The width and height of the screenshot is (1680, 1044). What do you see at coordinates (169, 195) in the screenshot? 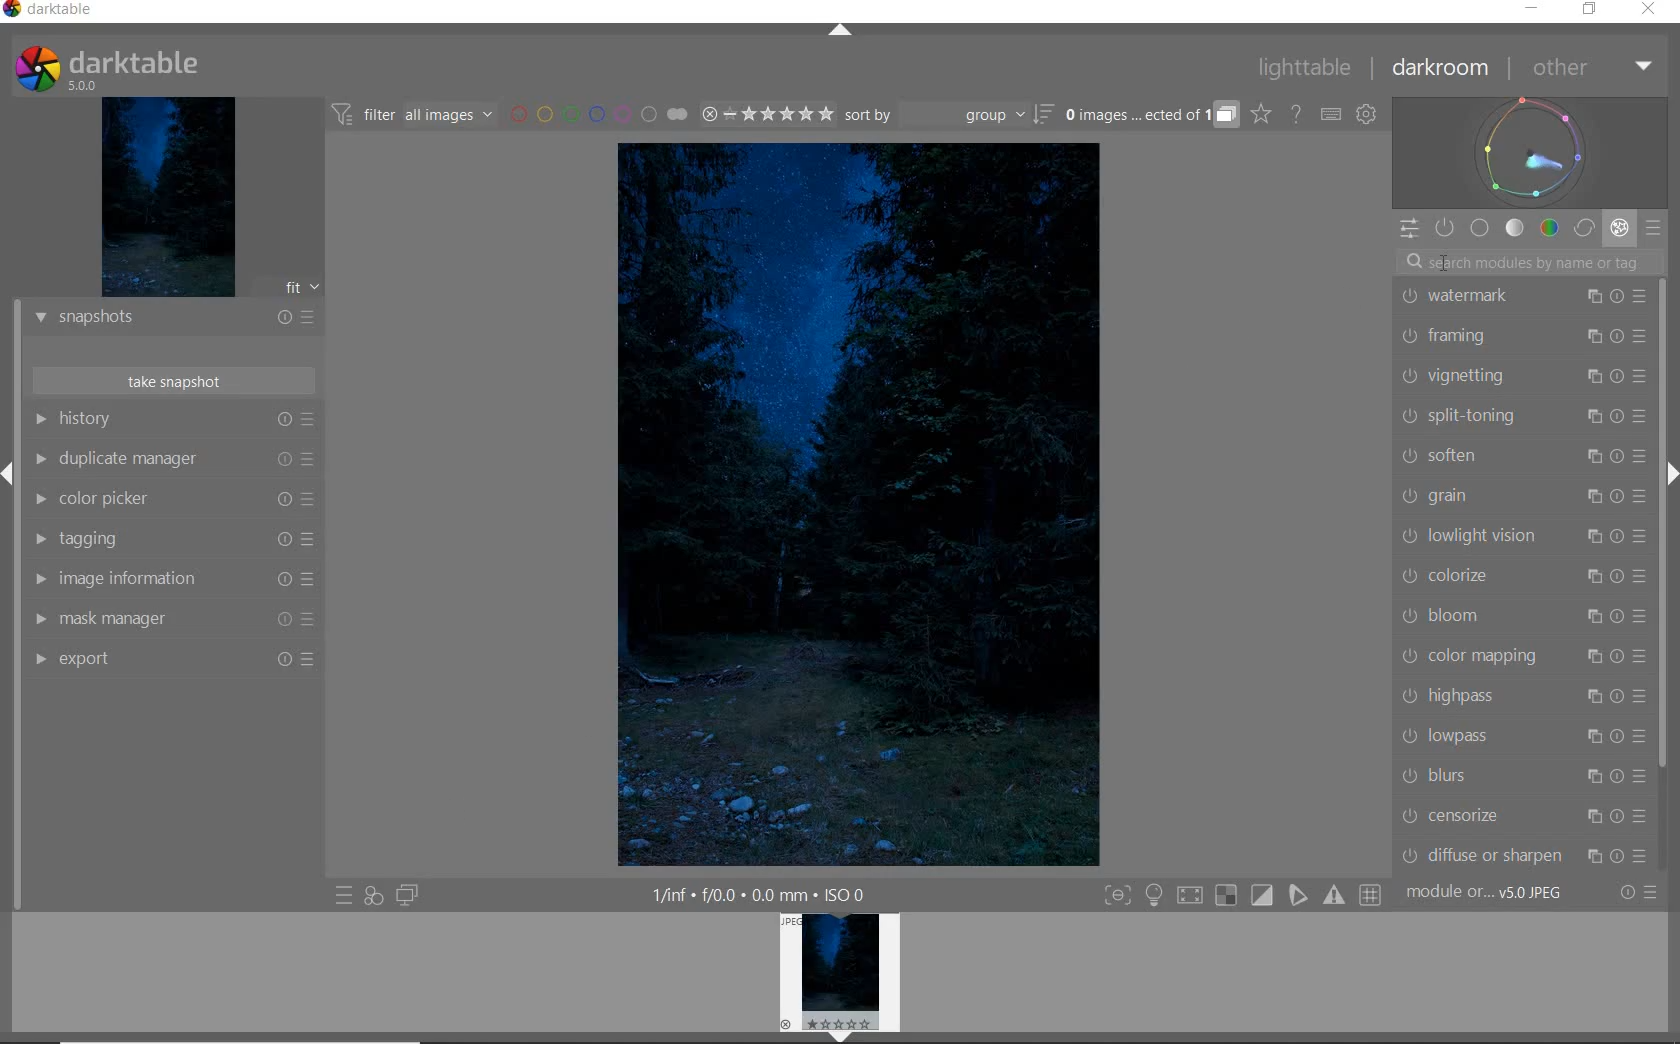
I see `IMAGE PREVIEW` at bounding box center [169, 195].